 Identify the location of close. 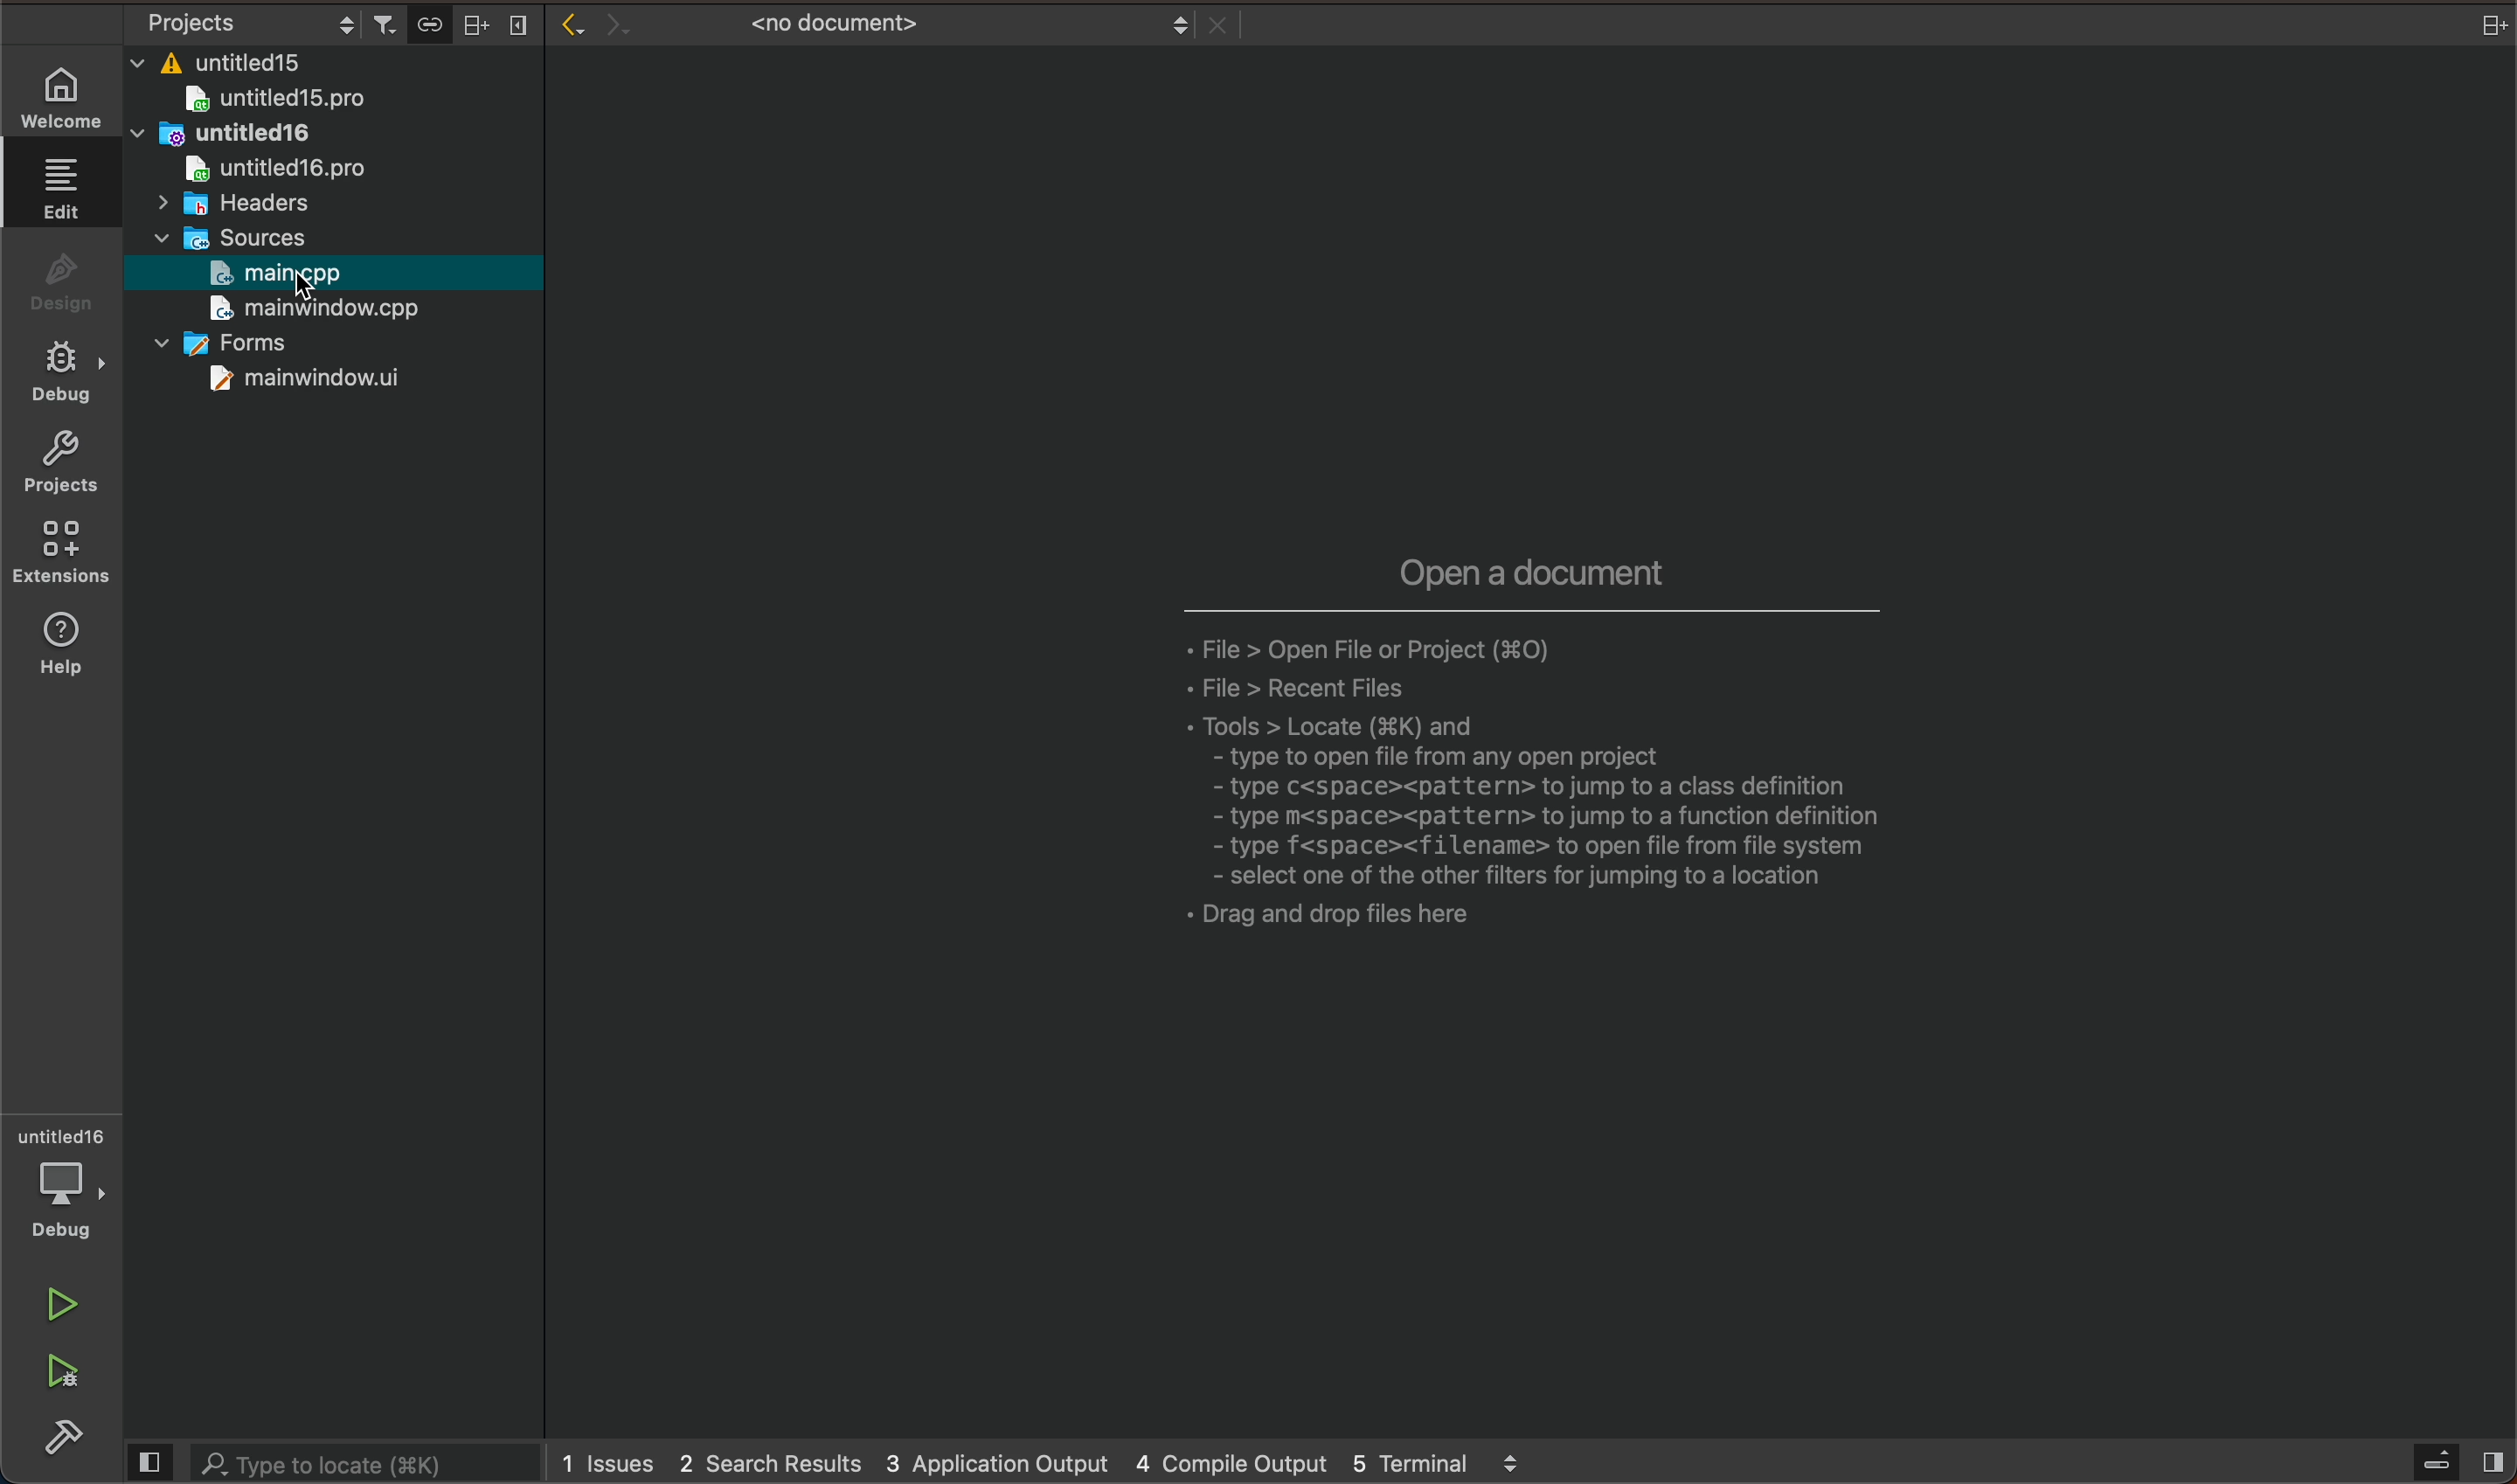
(2488, 25).